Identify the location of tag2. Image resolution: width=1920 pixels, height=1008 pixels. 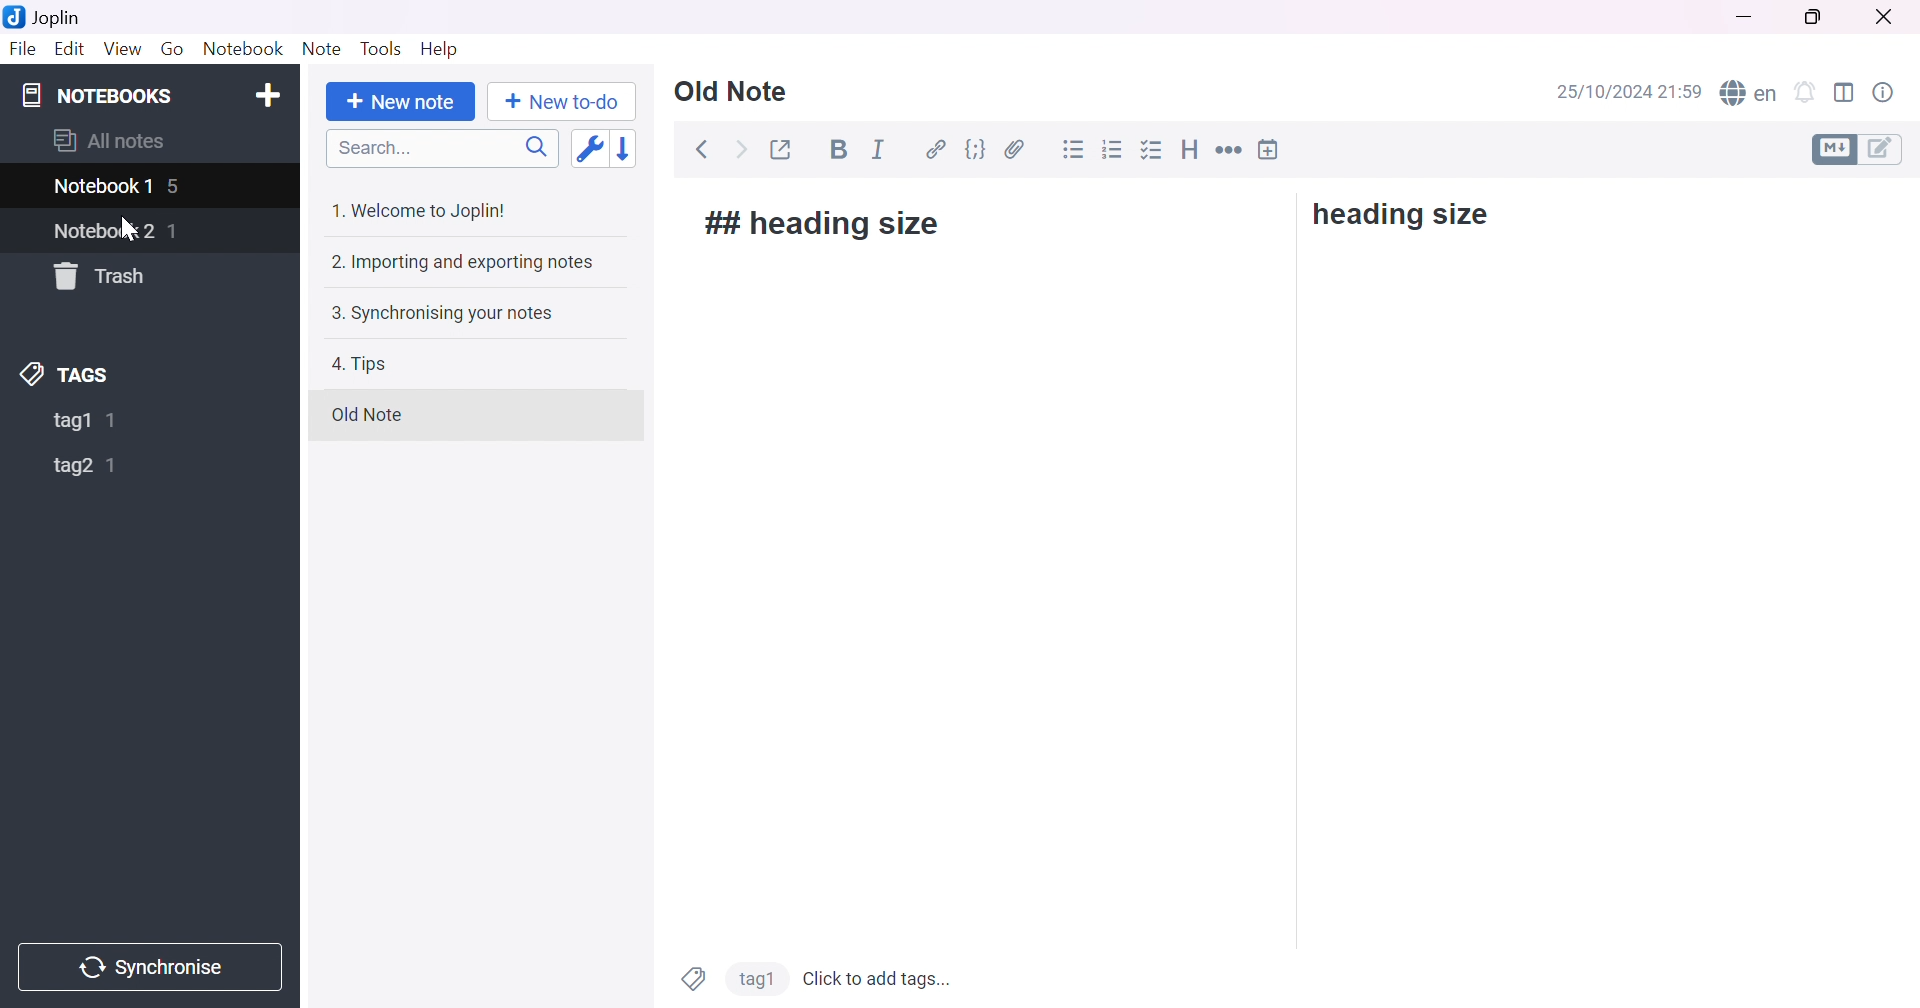
(755, 977).